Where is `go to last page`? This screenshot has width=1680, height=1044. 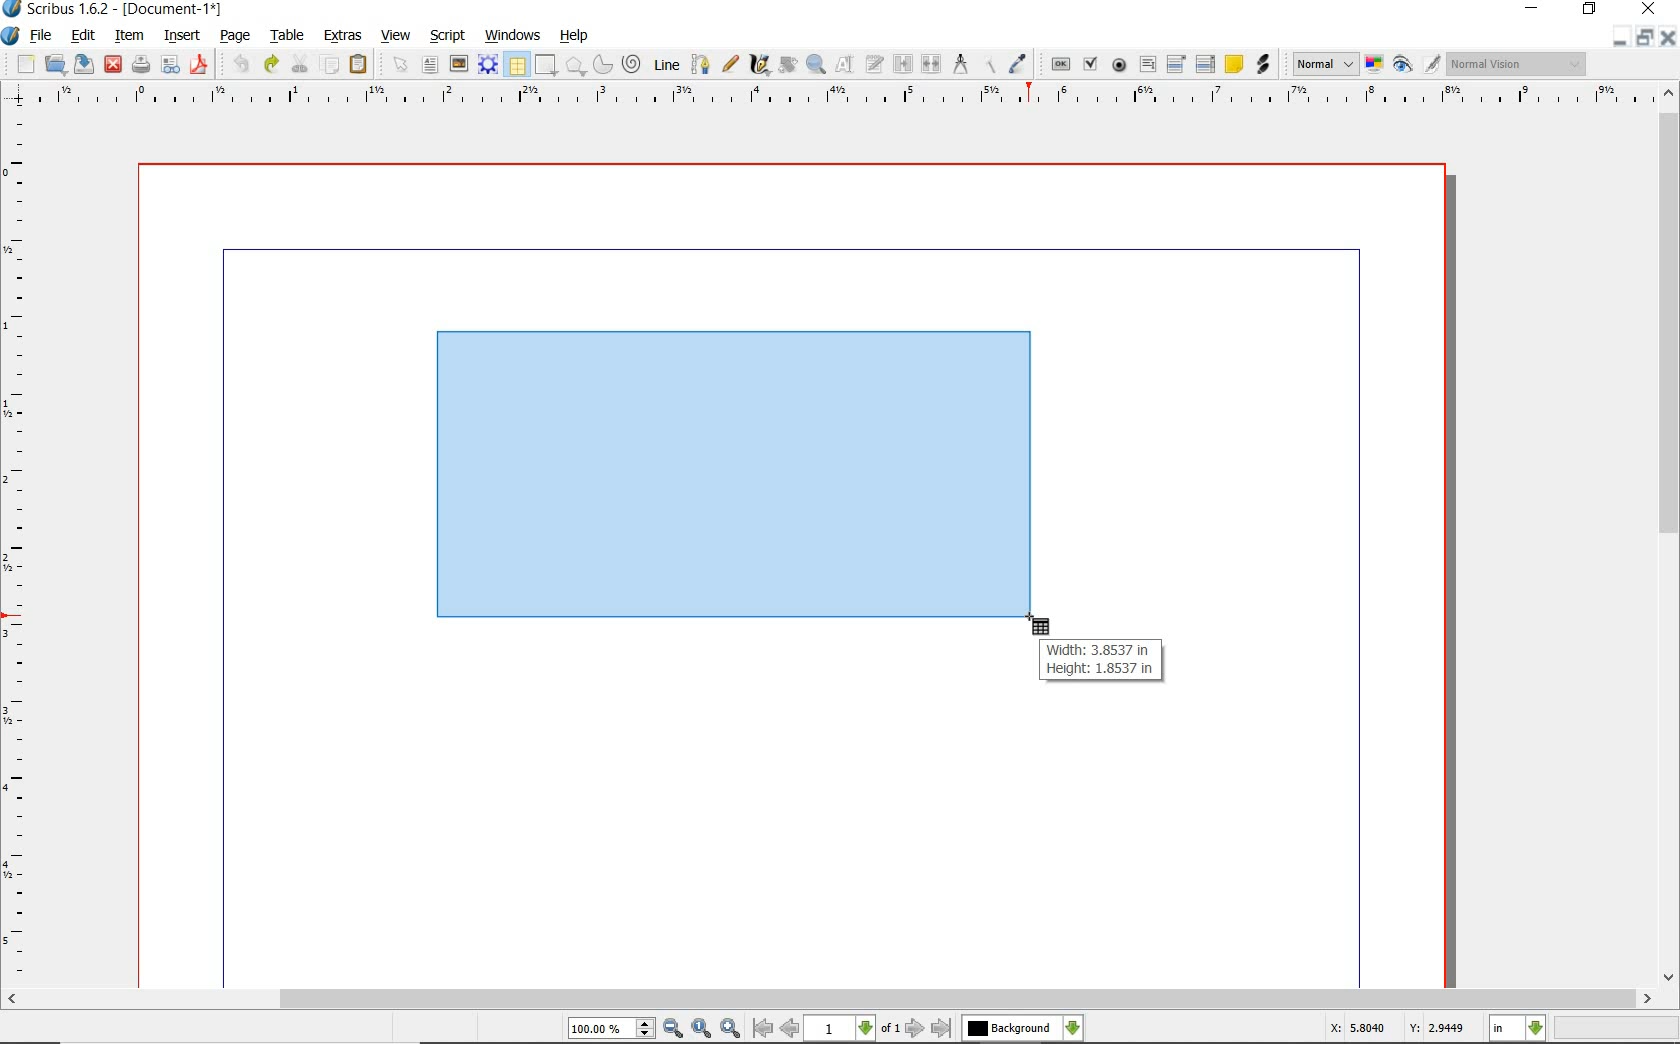
go to last page is located at coordinates (943, 1028).